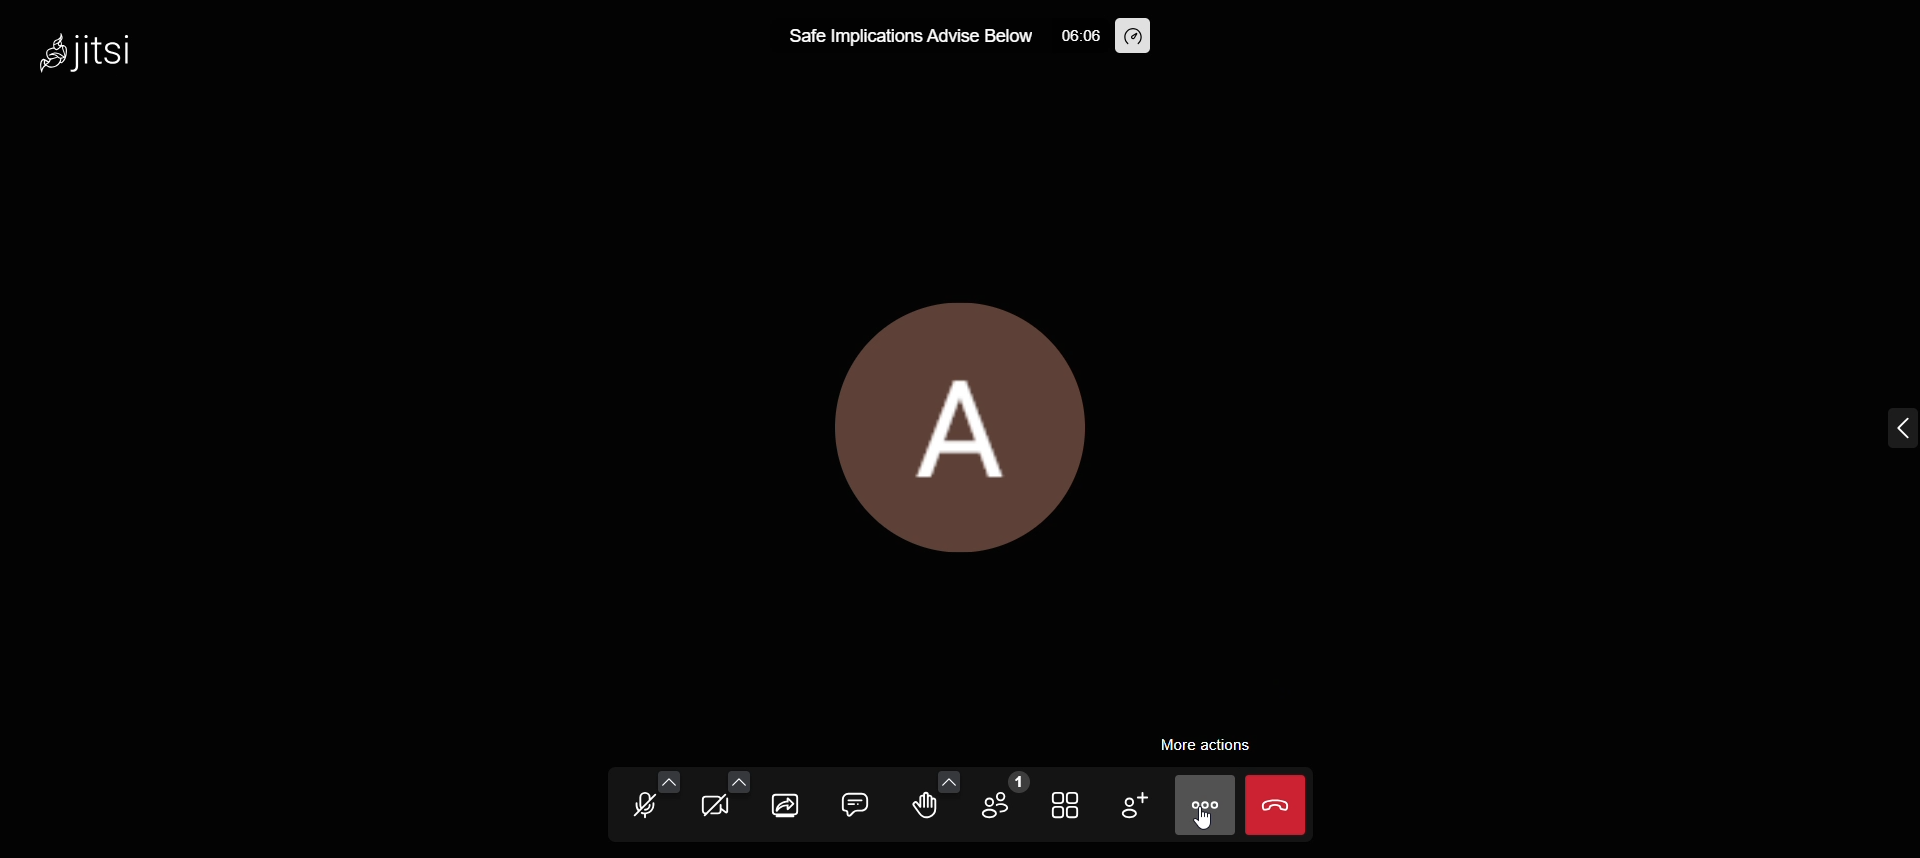 Image resolution: width=1920 pixels, height=858 pixels. What do you see at coordinates (1207, 831) in the screenshot?
I see `cursor` at bounding box center [1207, 831].